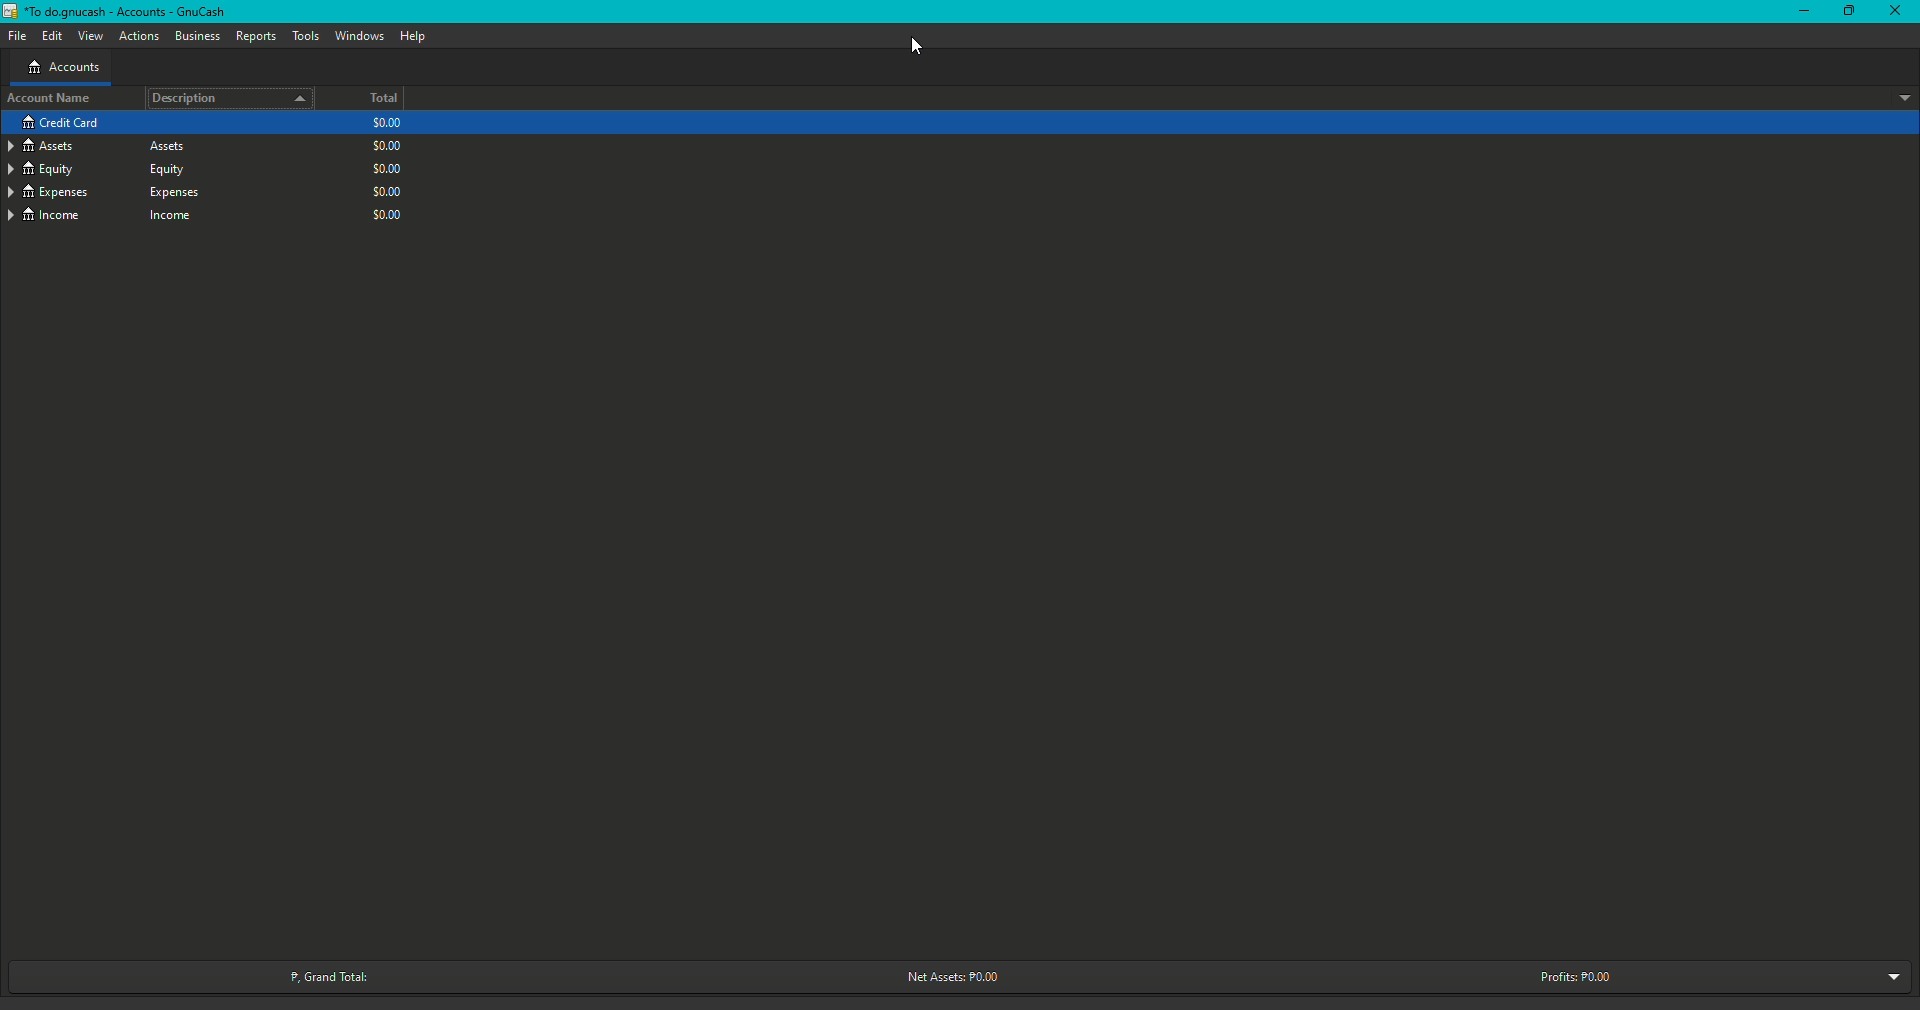  I want to click on View, so click(88, 37).